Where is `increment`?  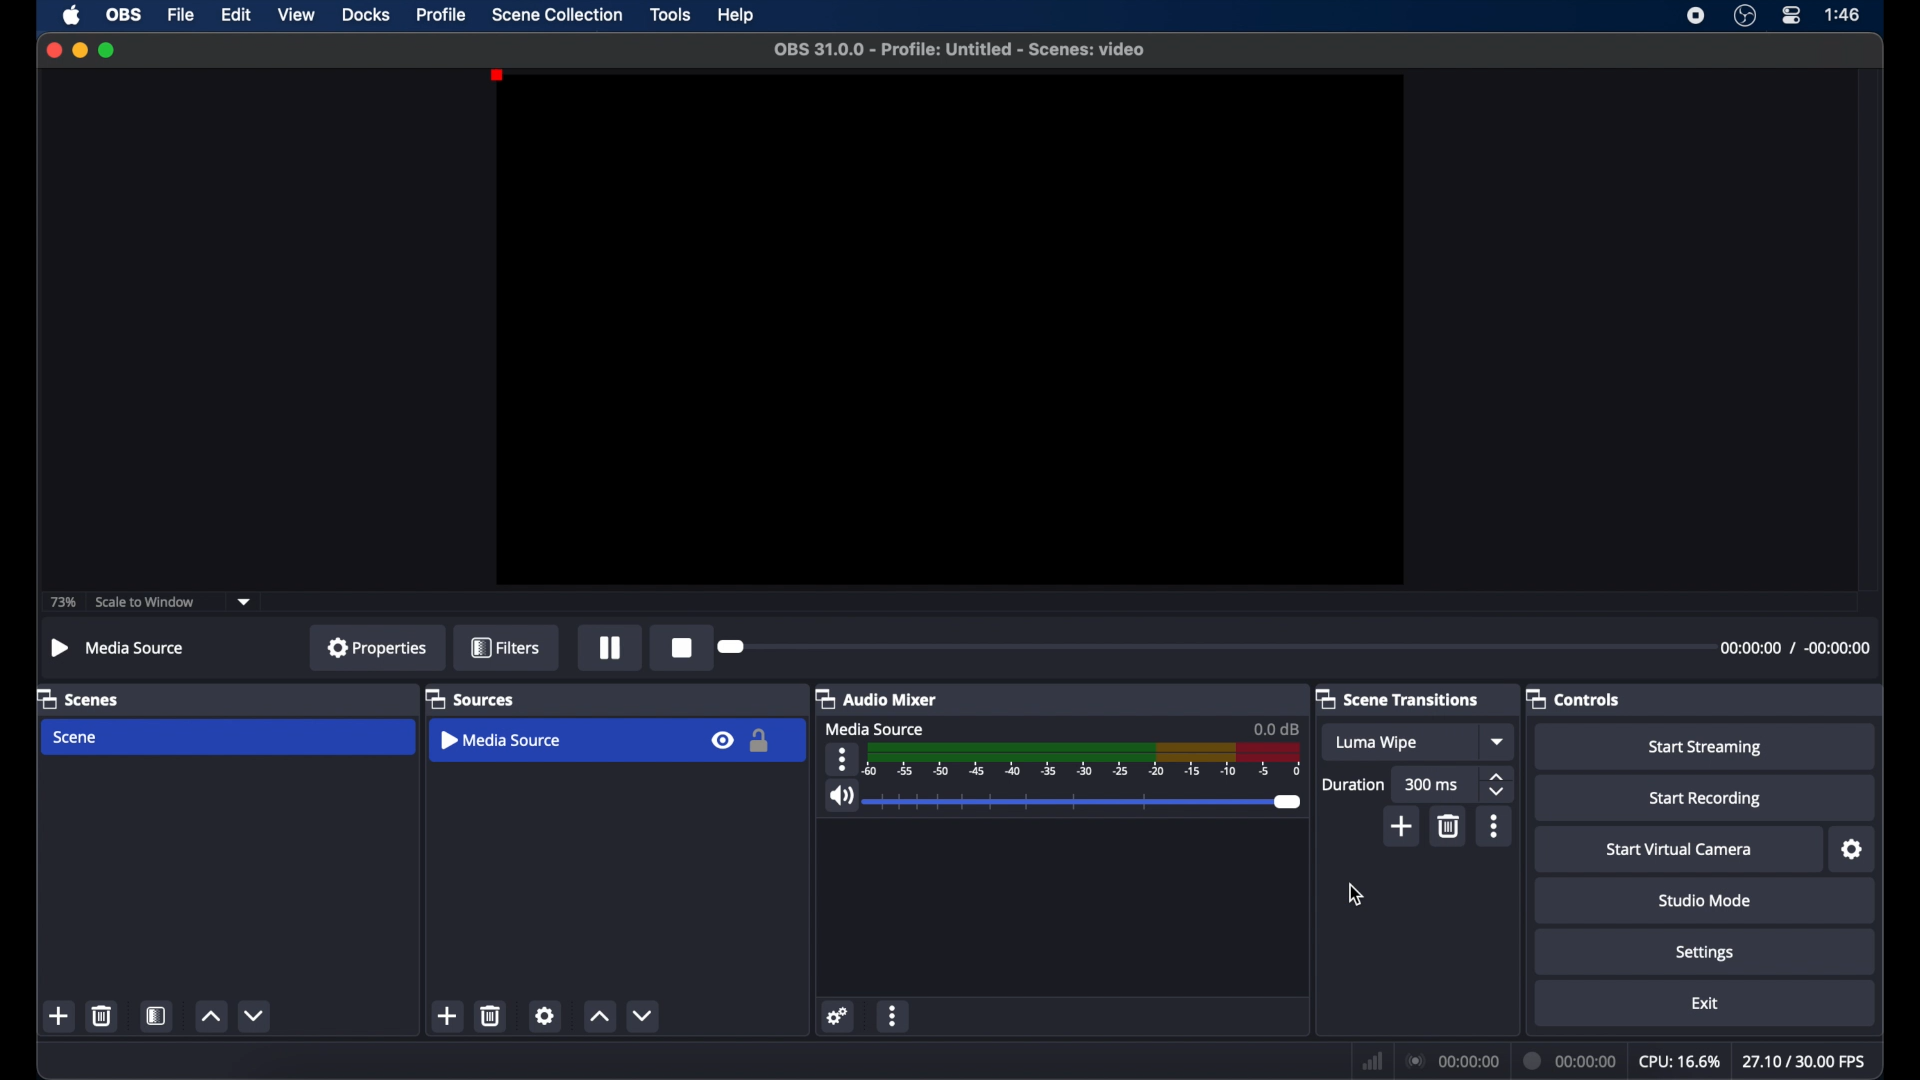
increment is located at coordinates (598, 1015).